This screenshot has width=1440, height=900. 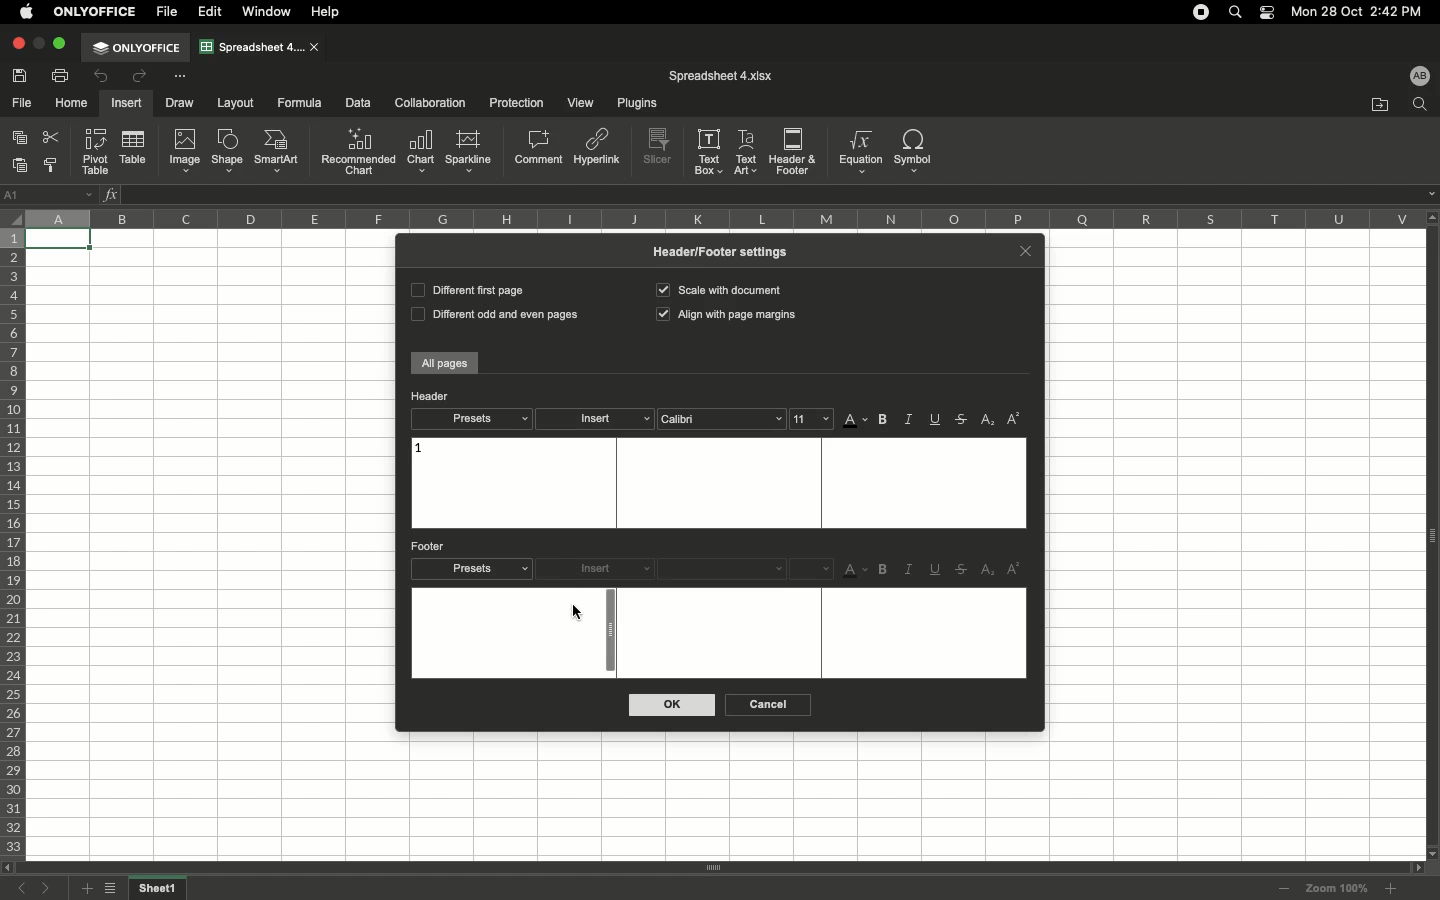 I want to click on Name manager, so click(x=50, y=193).